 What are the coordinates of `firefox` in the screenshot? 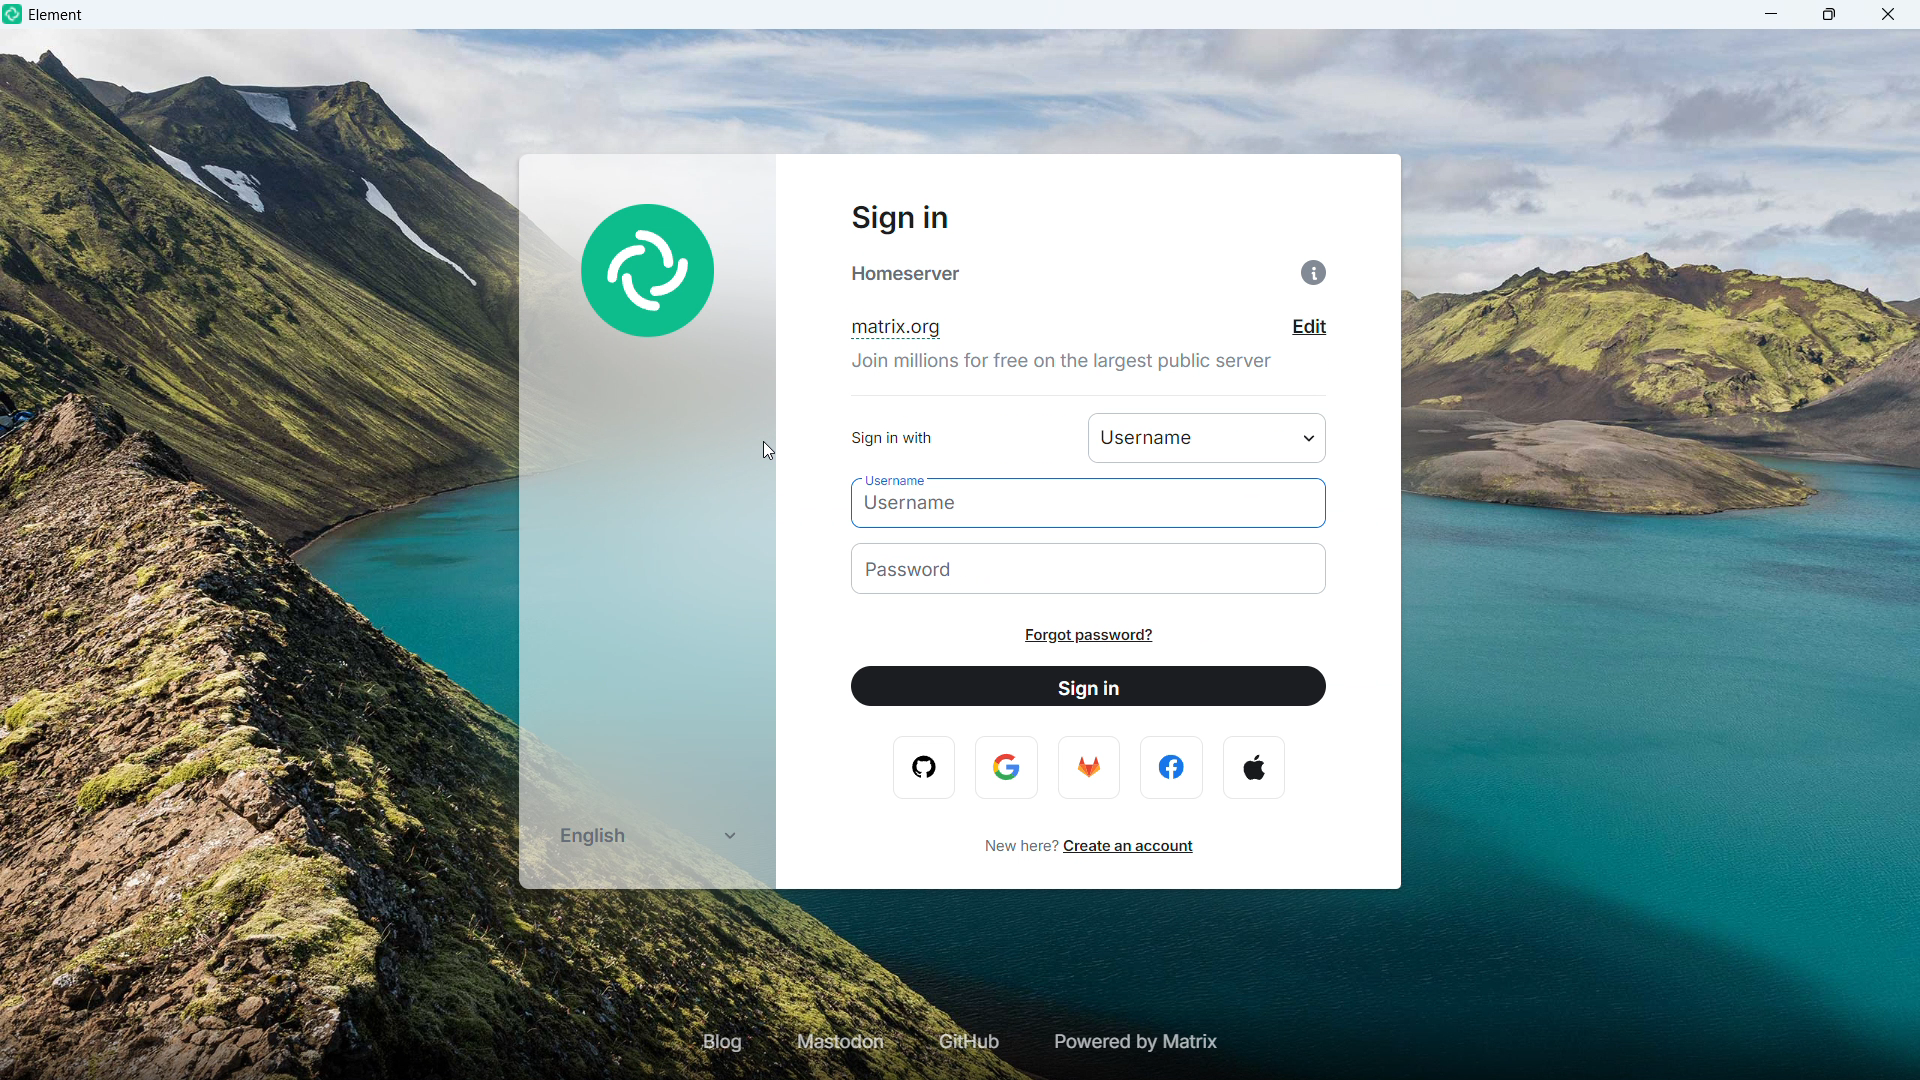 It's located at (1087, 766).